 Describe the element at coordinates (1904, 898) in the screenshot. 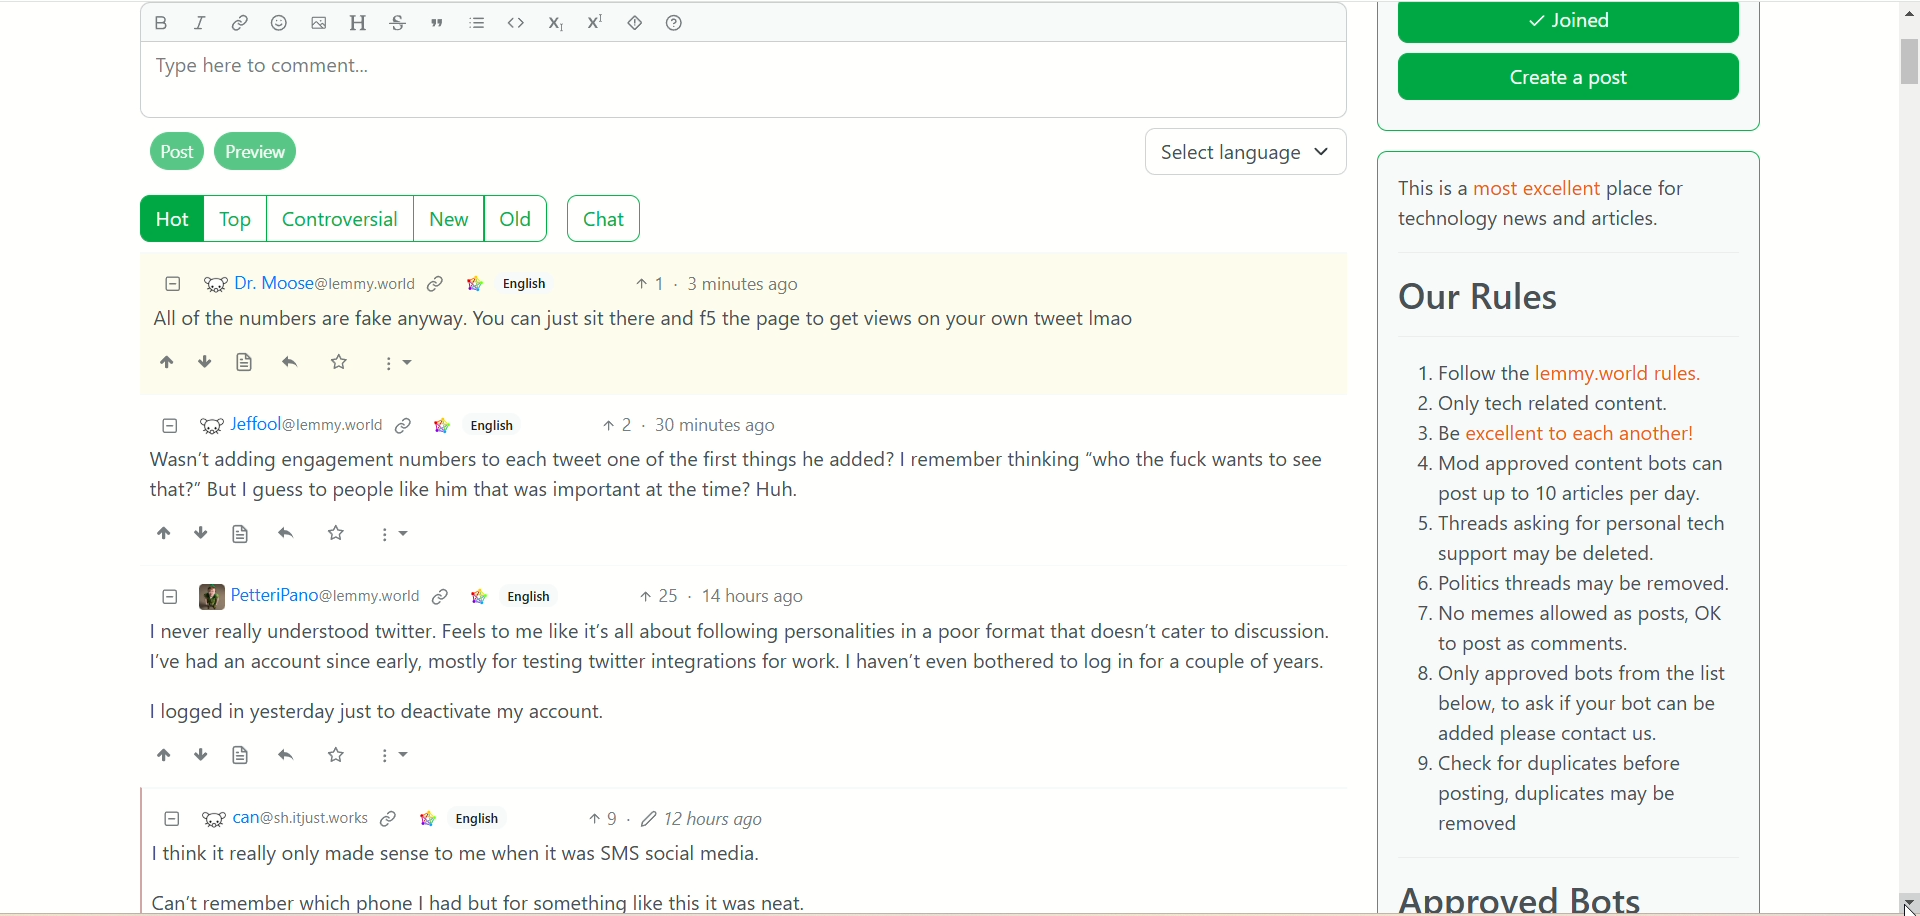

I see `cursor` at that location.